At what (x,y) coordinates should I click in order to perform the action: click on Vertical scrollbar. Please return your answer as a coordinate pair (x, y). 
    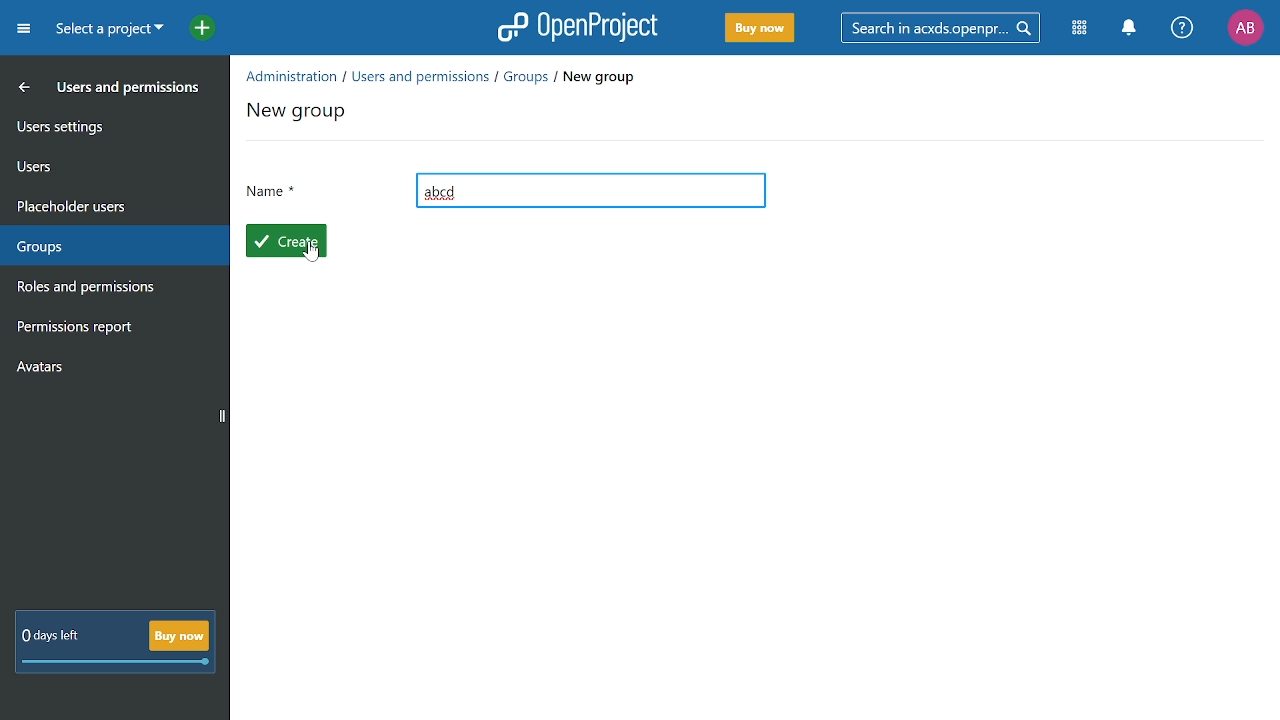
    Looking at the image, I should click on (222, 417).